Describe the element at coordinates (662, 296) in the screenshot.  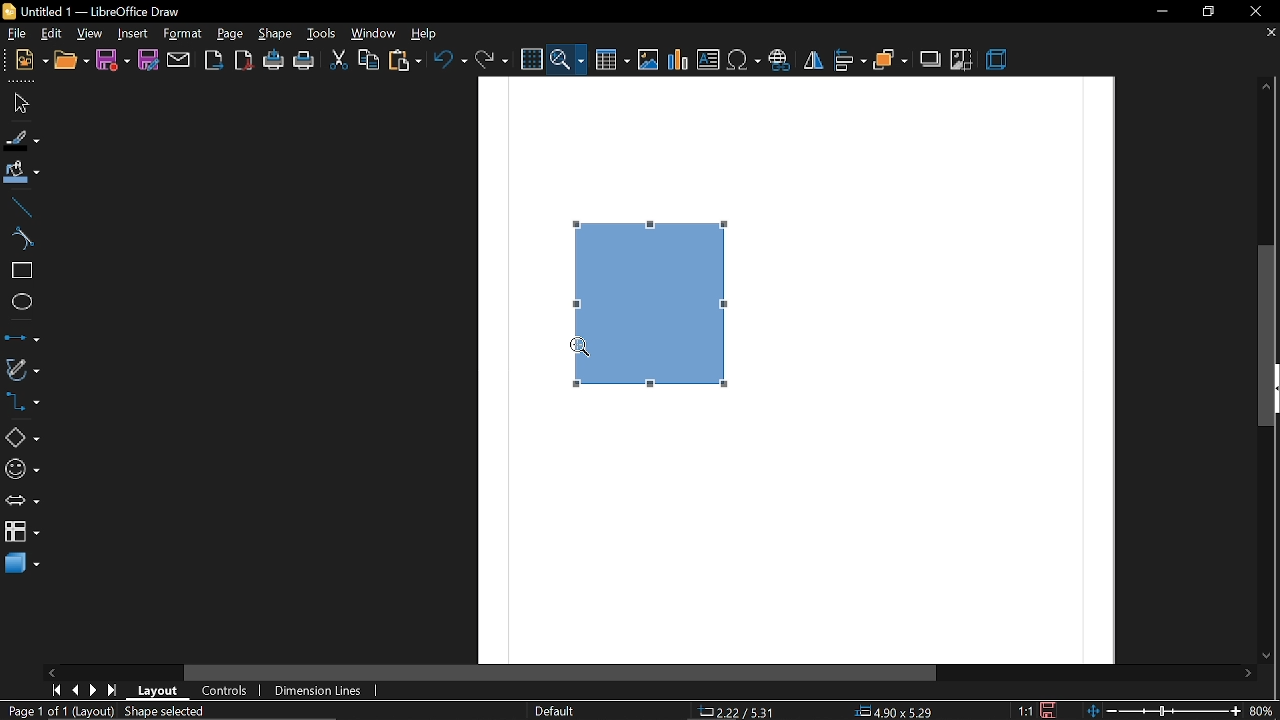
I see `shape` at that location.